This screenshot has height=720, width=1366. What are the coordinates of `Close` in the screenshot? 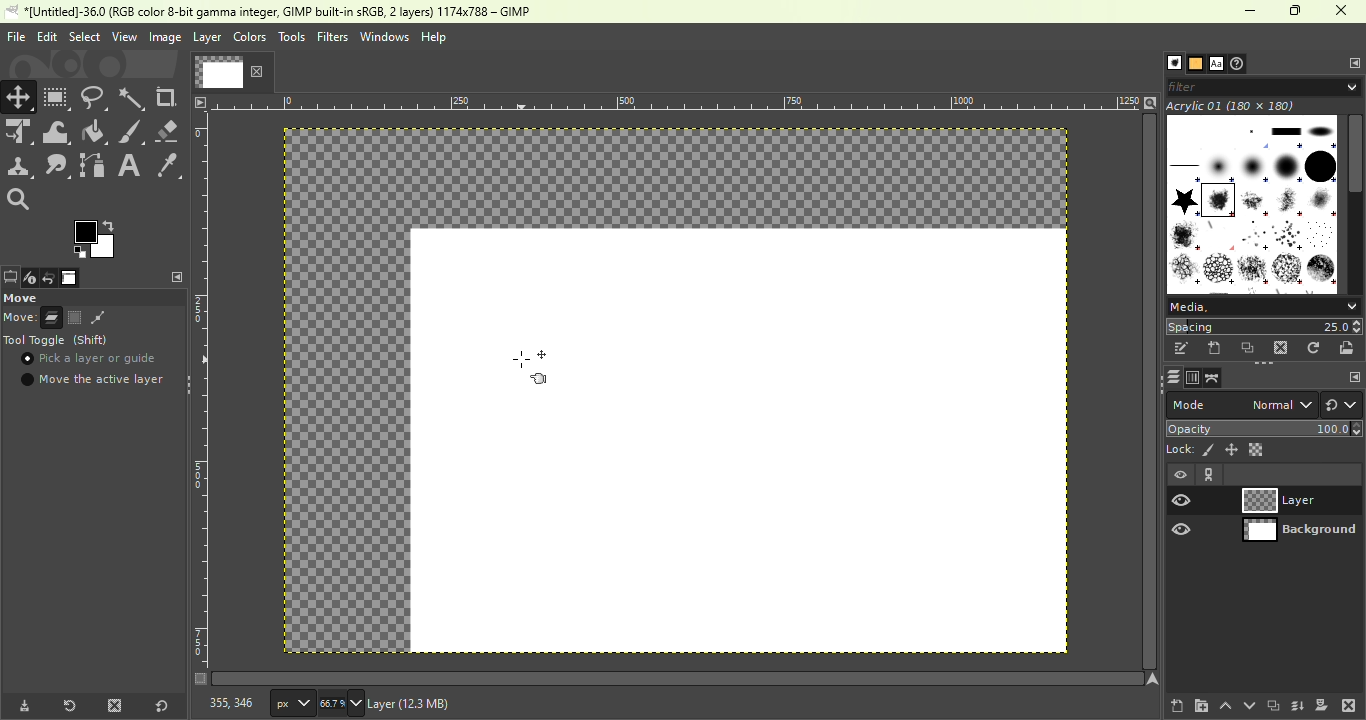 It's located at (1344, 12).